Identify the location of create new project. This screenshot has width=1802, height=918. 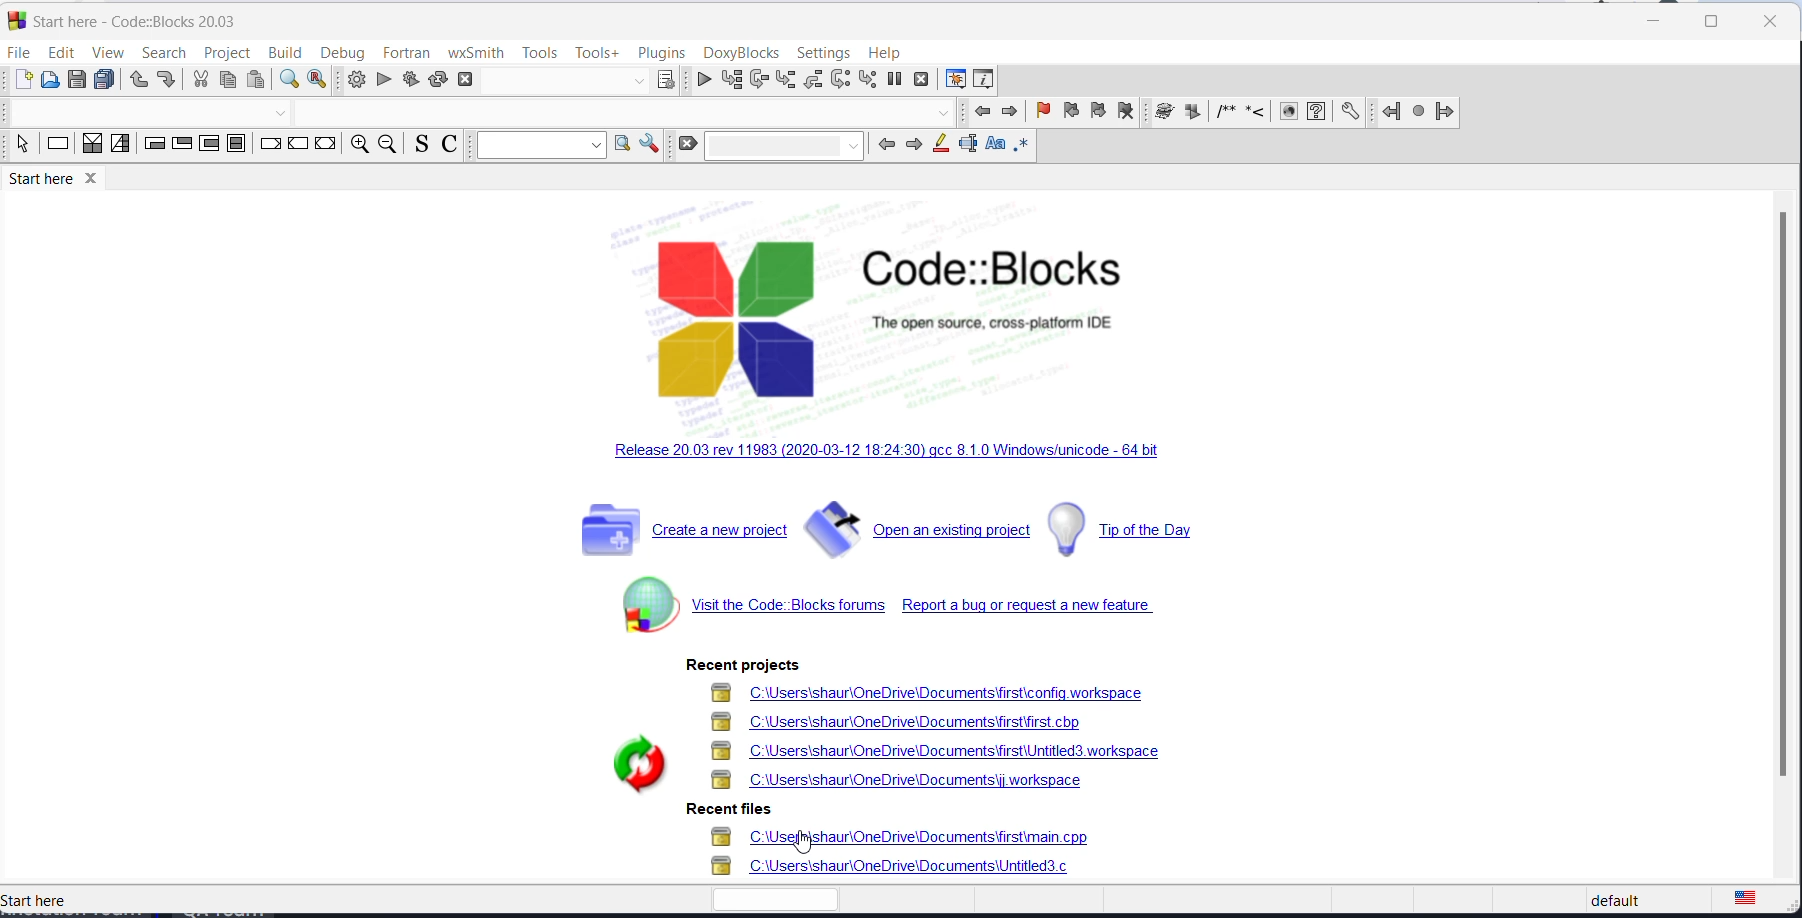
(670, 534).